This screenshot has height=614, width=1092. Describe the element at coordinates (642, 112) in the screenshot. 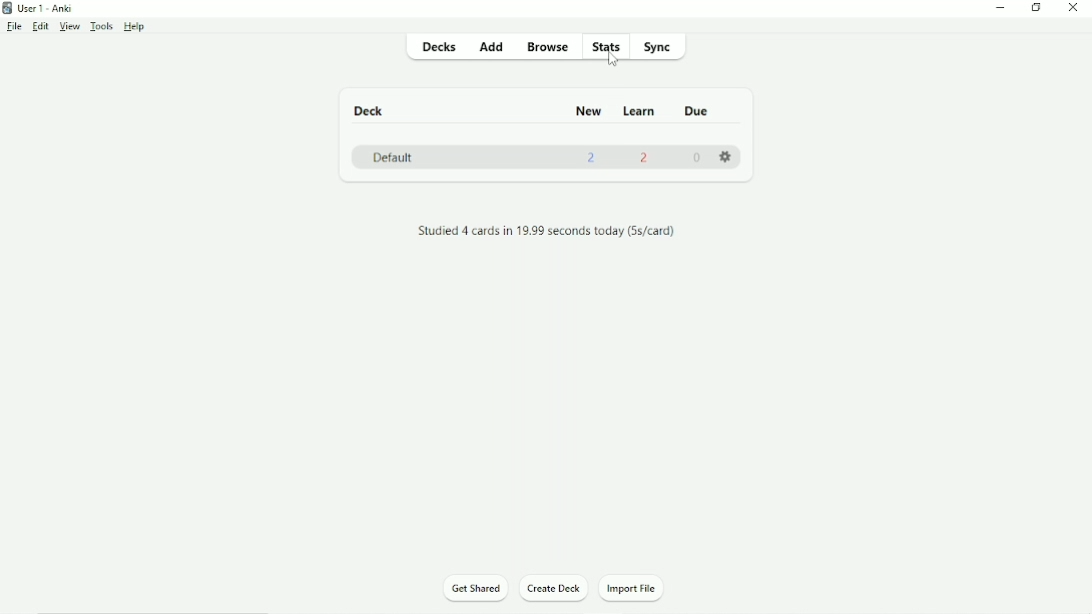

I see `Learn` at that location.